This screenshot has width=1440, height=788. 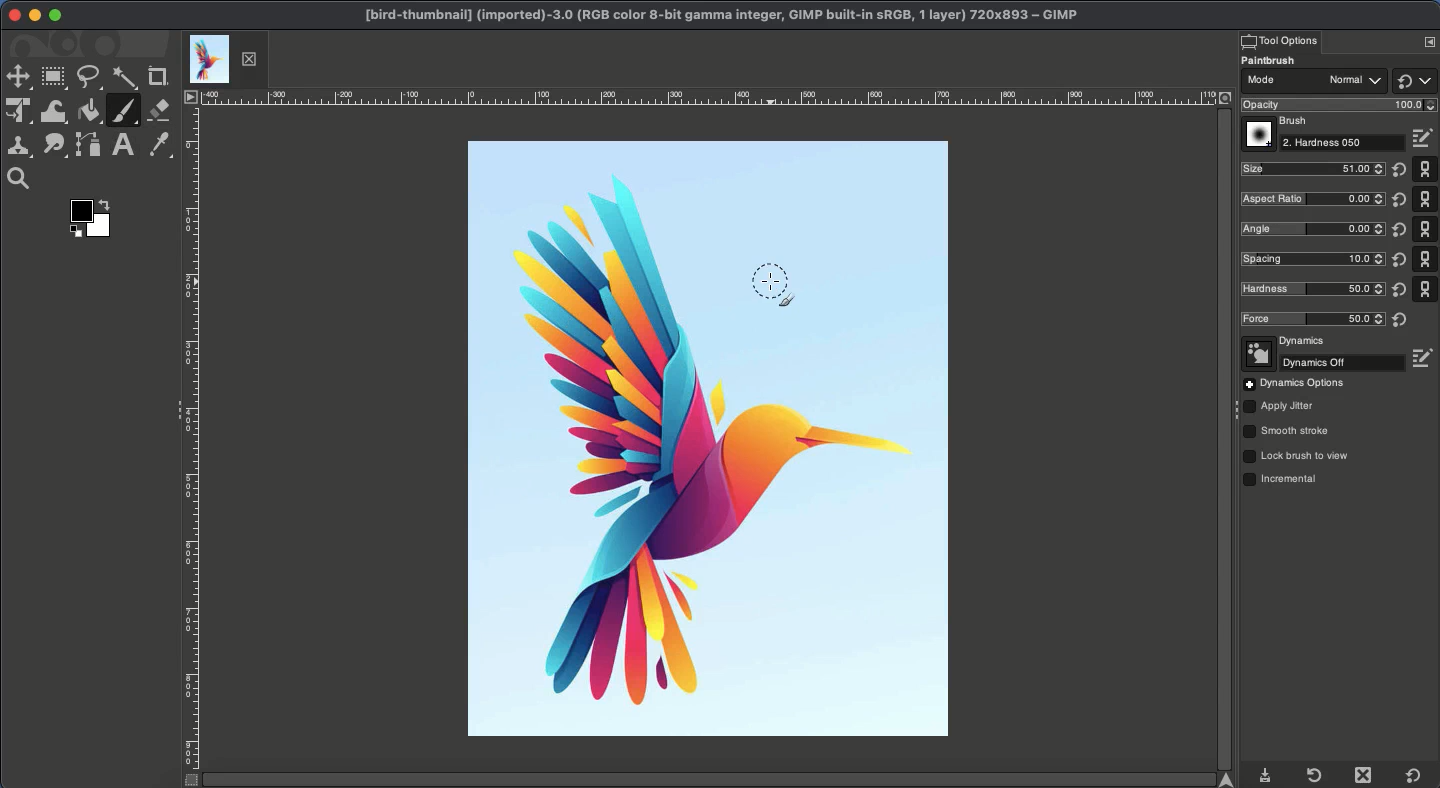 I want to click on Force, so click(x=1312, y=320).